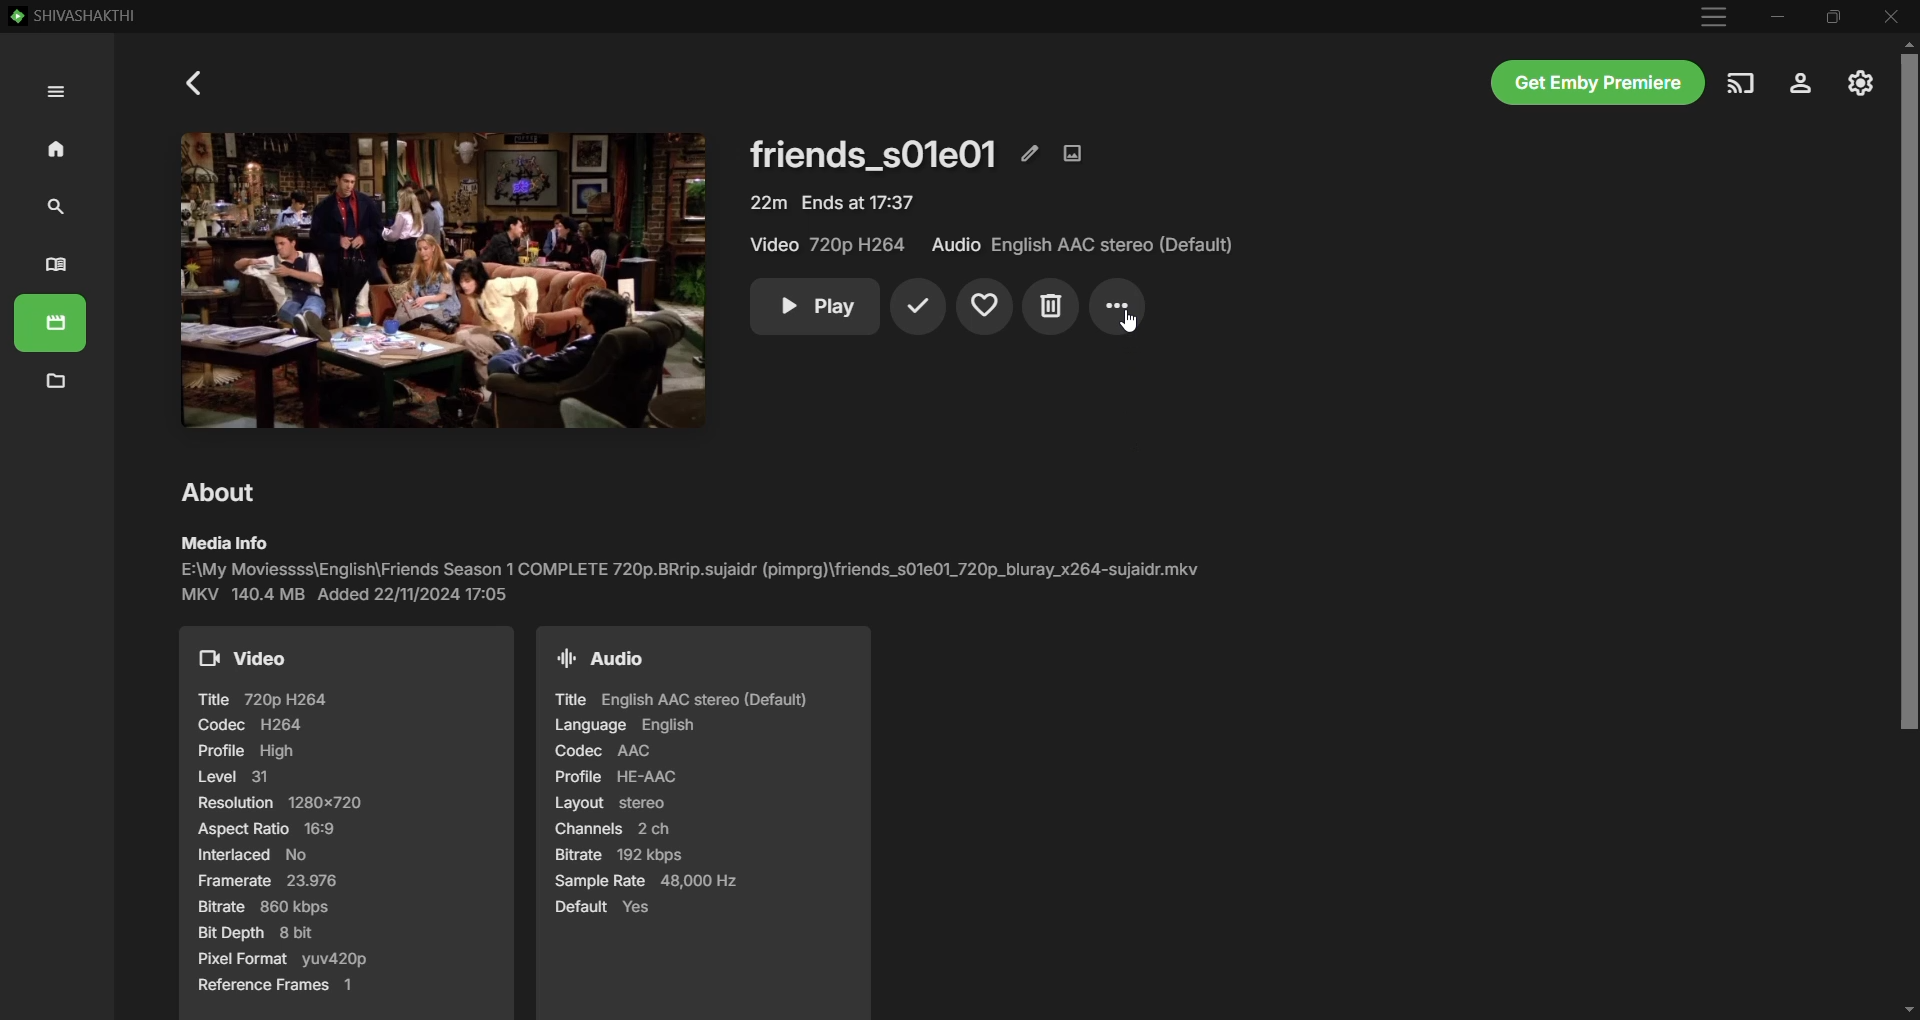 The width and height of the screenshot is (1920, 1020). What do you see at coordinates (55, 383) in the screenshot?
I see `Metadata Manager` at bounding box center [55, 383].